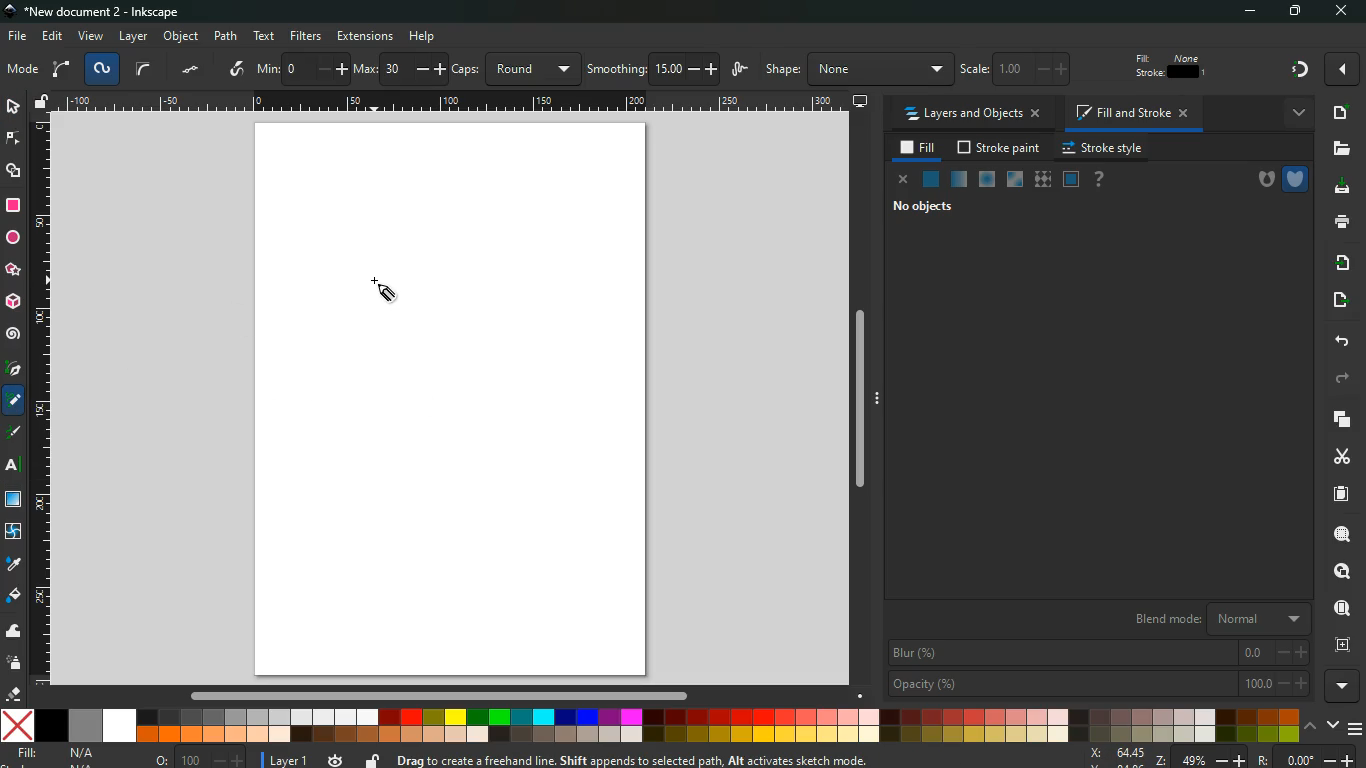 Image resolution: width=1366 pixels, height=768 pixels. What do you see at coordinates (238, 70) in the screenshot?
I see `write` at bounding box center [238, 70].